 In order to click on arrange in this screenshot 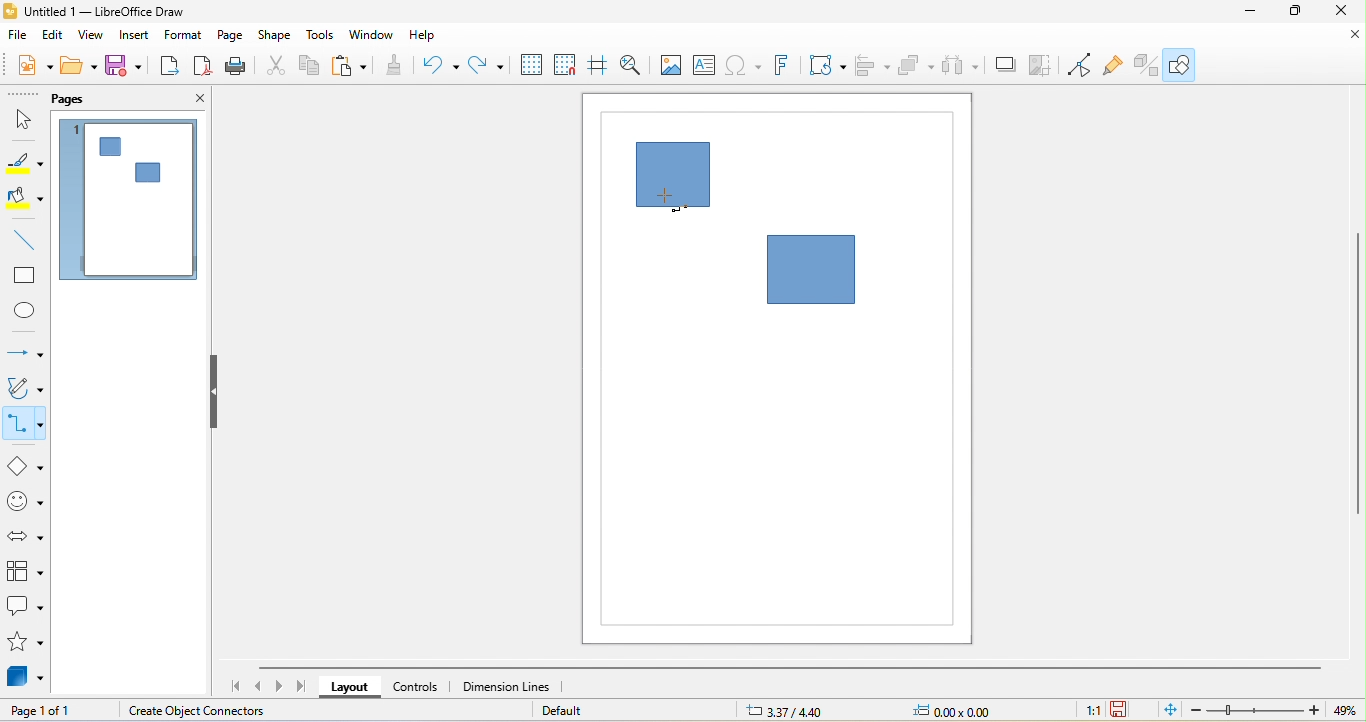, I will do `click(917, 67)`.